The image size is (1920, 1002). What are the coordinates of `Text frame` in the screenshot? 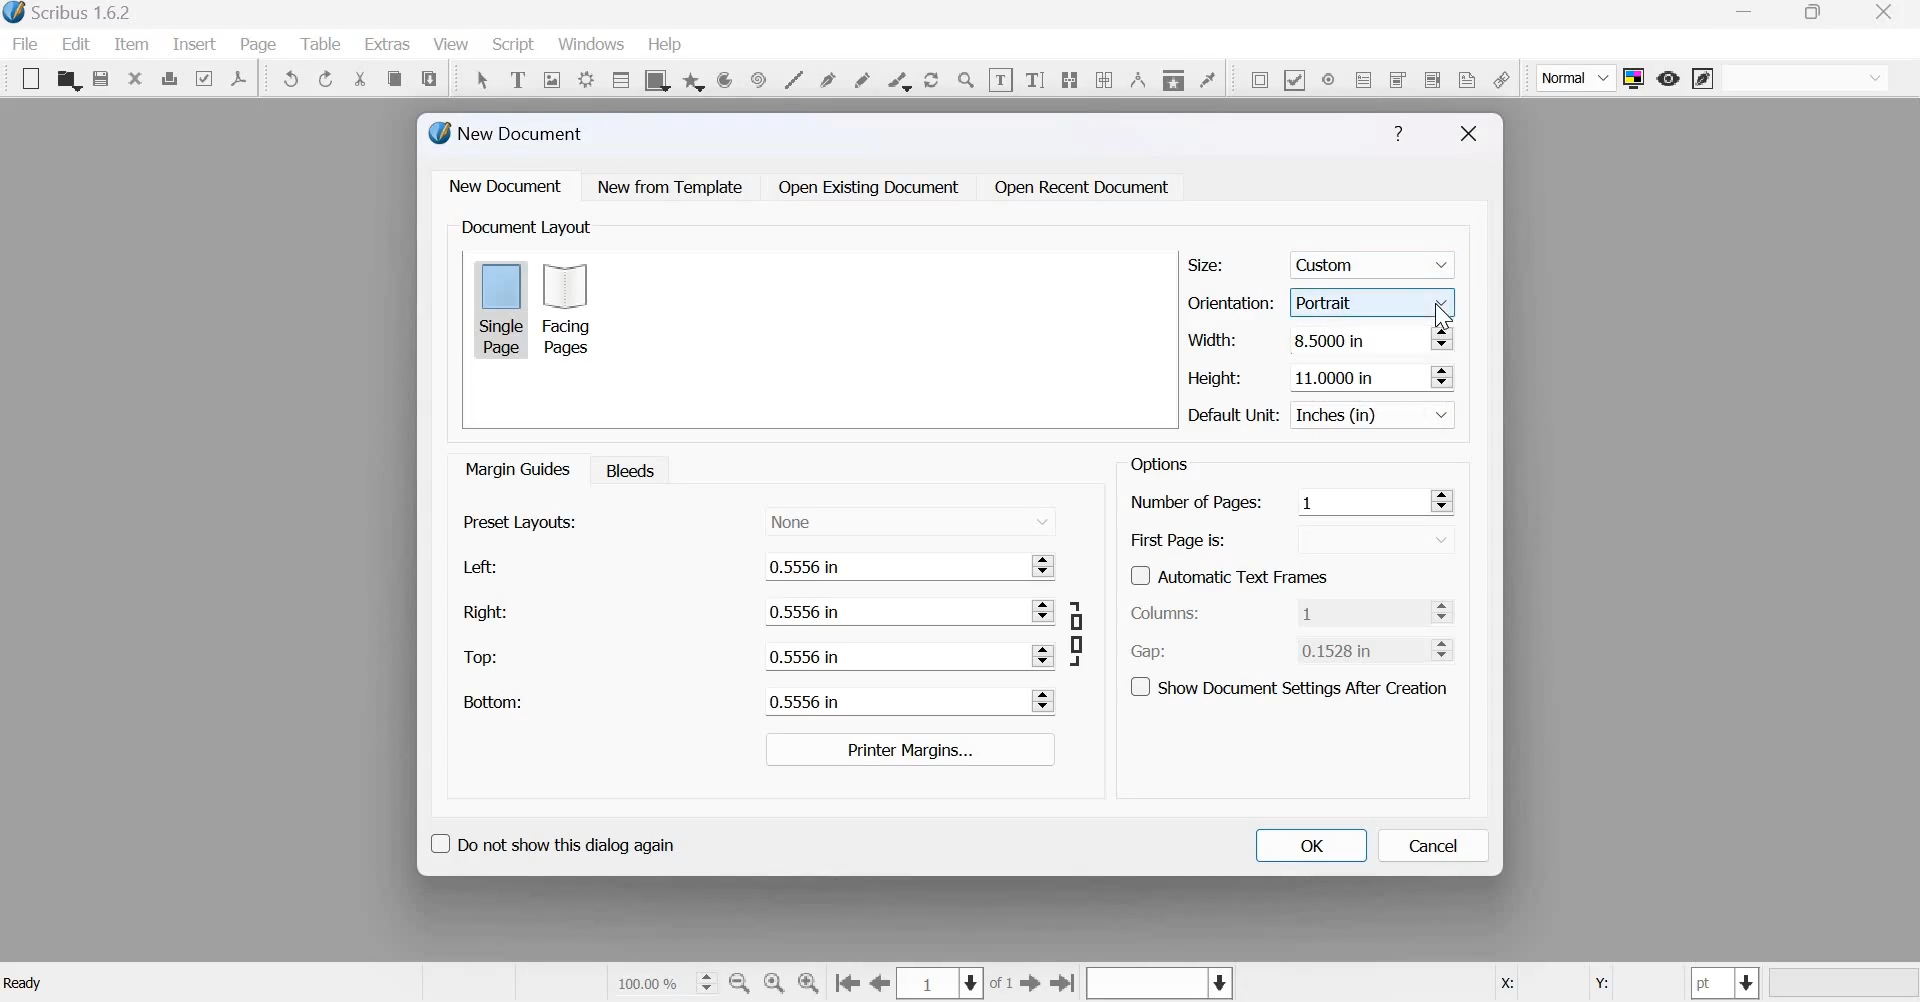 It's located at (517, 77).